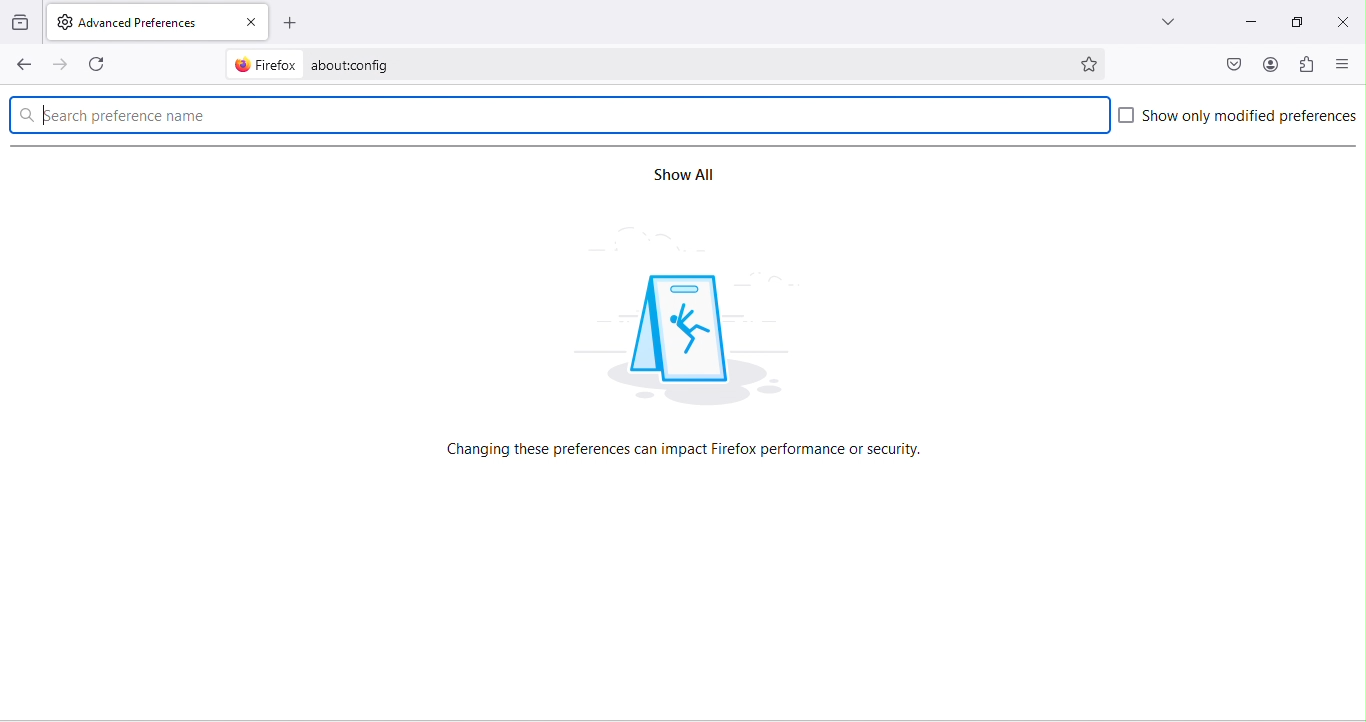  I want to click on Change these preferences can impact Firefox performance or security, so click(687, 449).